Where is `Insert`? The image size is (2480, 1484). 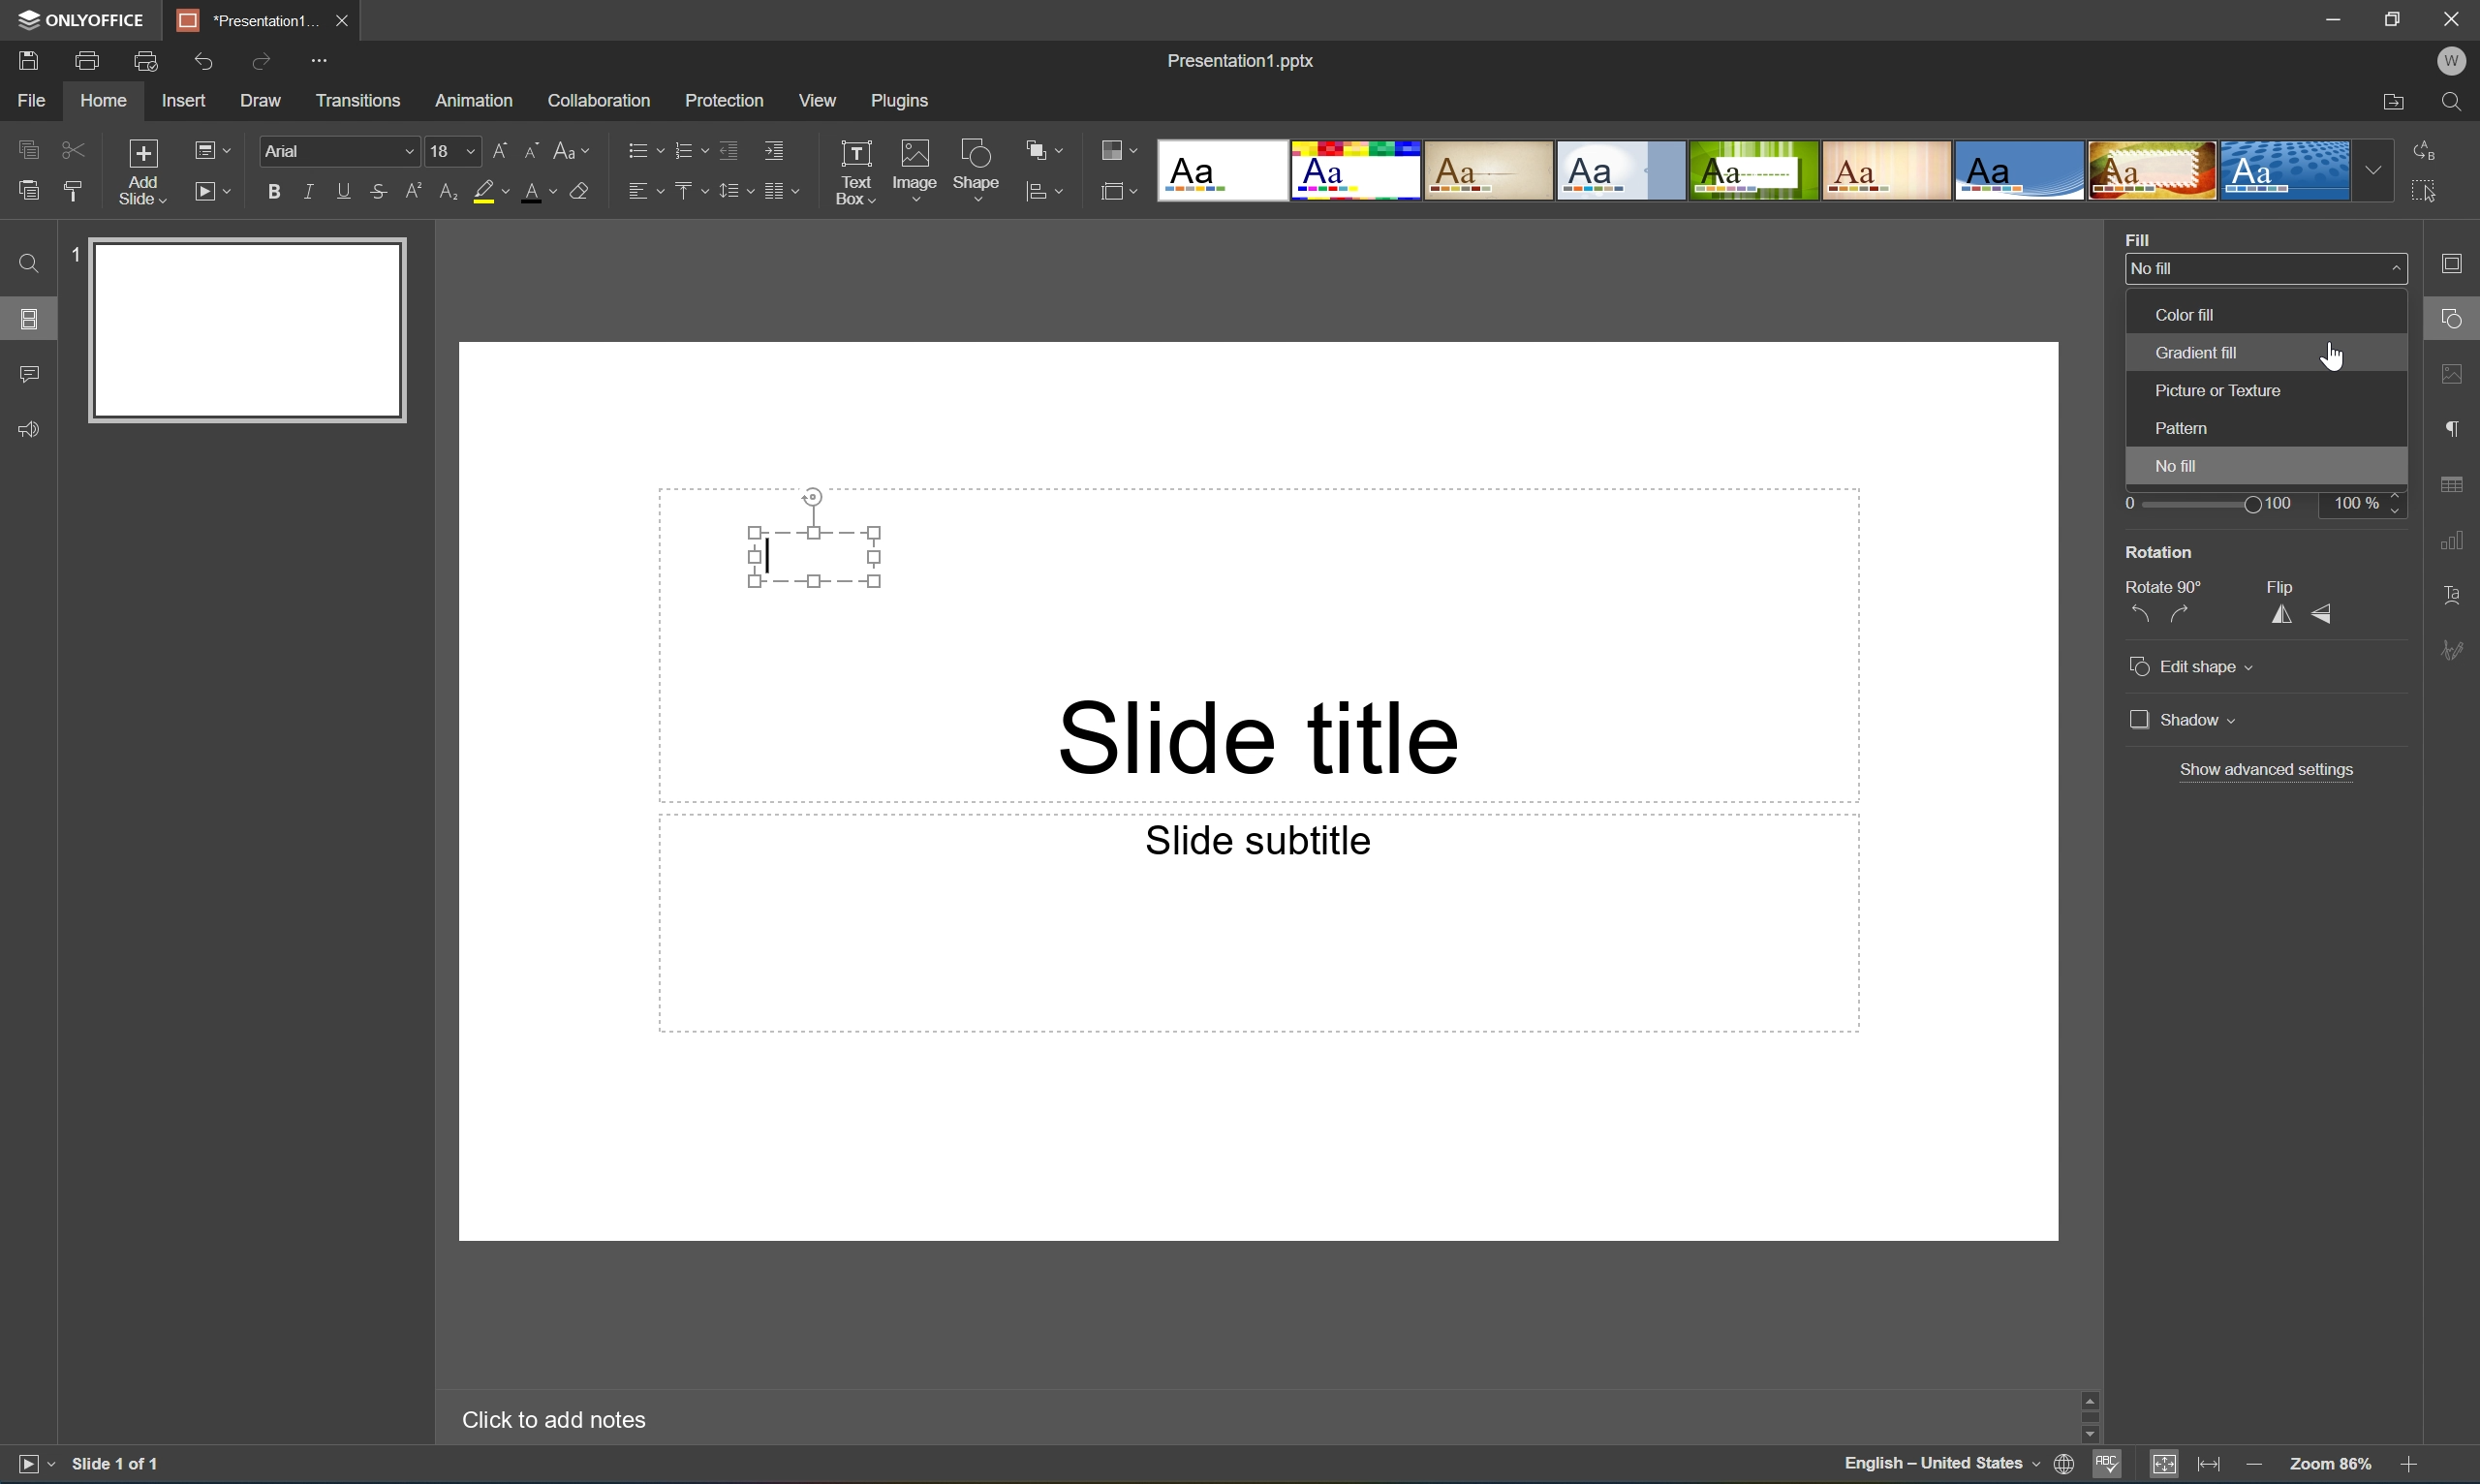 Insert is located at coordinates (183, 101).